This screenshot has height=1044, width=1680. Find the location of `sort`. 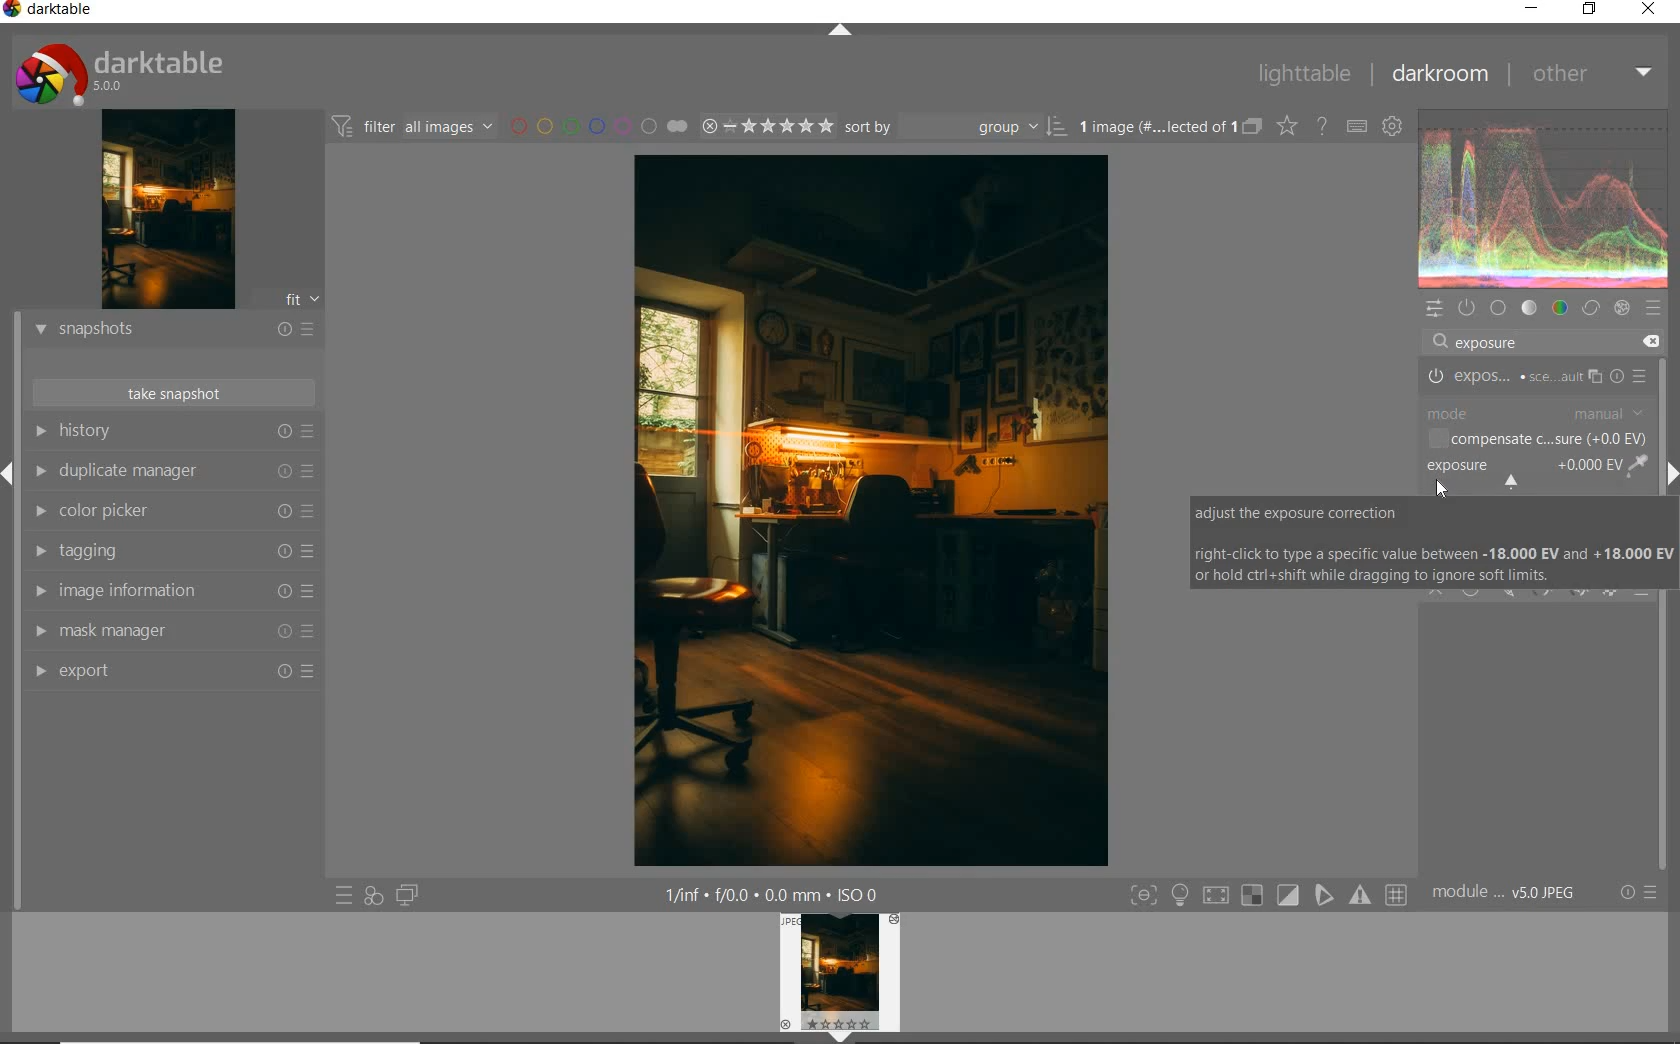

sort is located at coordinates (954, 128).